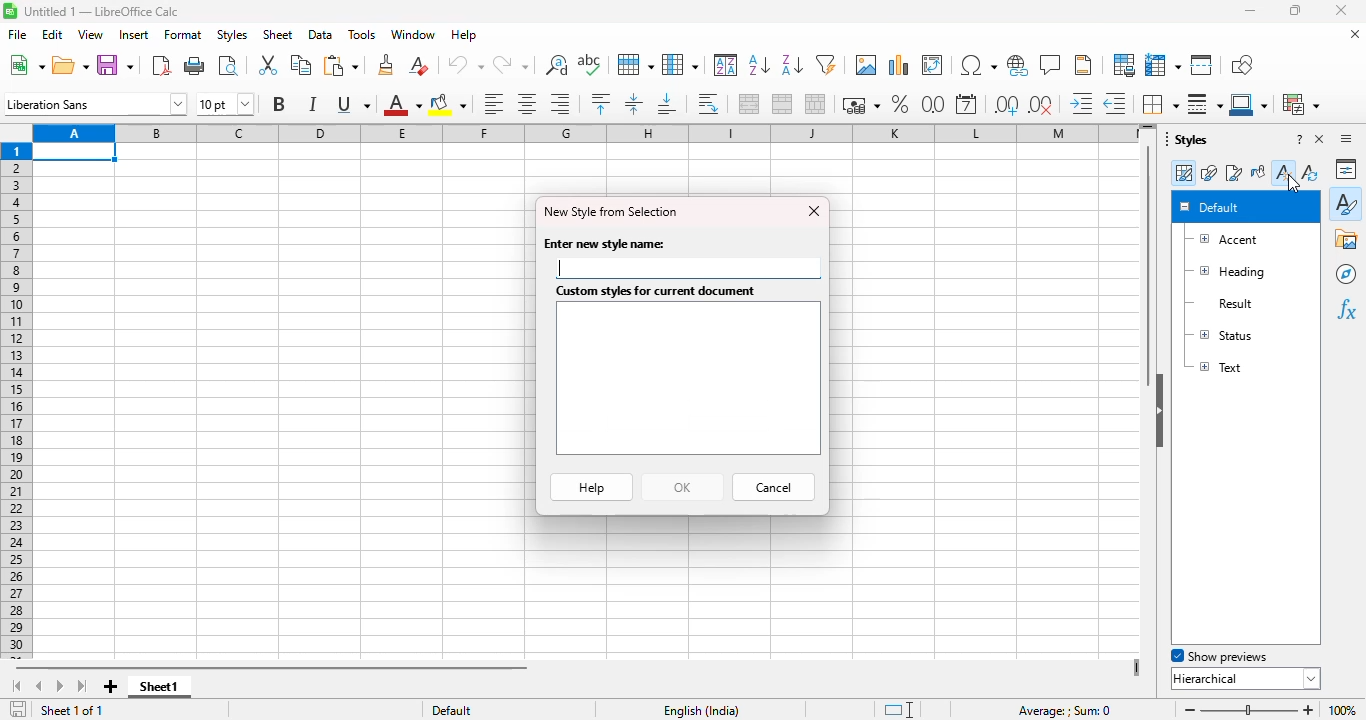 This screenshot has width=1366, height=720. I want to click on insert, so click(132, 35).